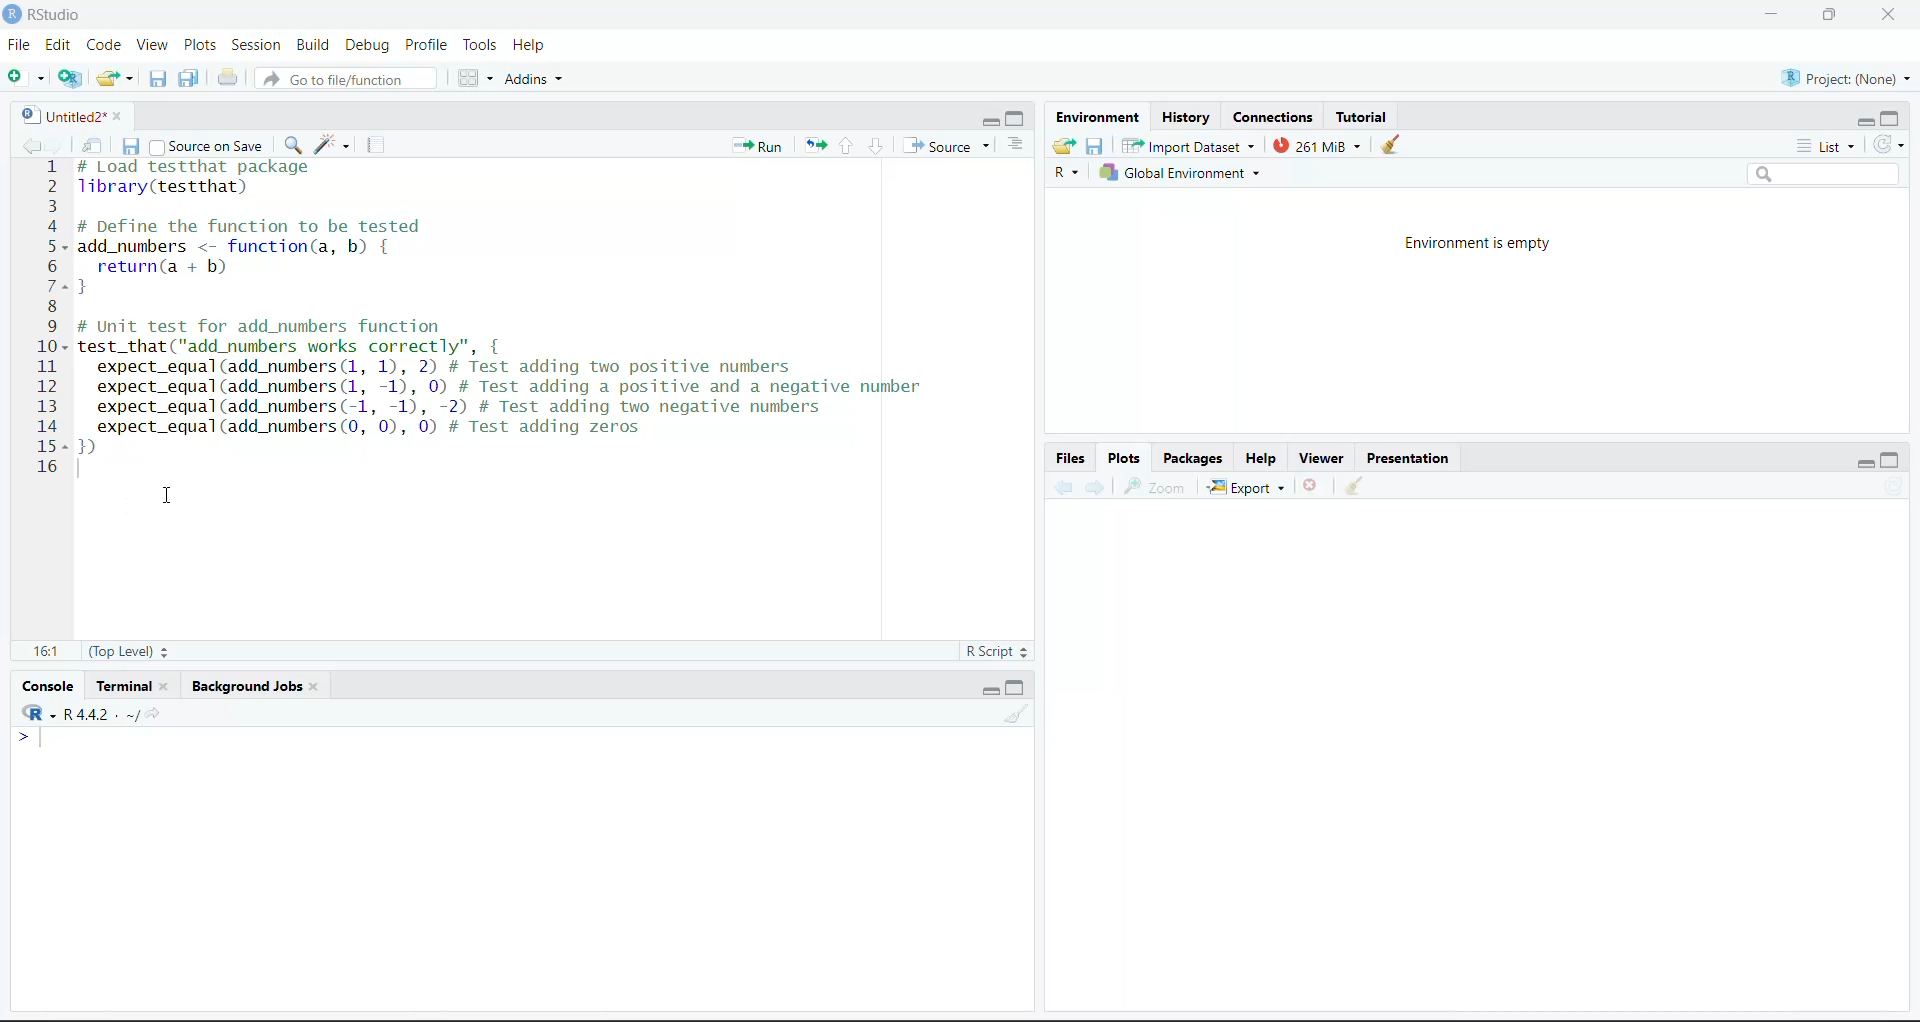 This screenshot has height=1022, width=1920. What do you see at coordinates (46, 684) in the screenshot?
I see `Console` at bounding box center [46, 684].